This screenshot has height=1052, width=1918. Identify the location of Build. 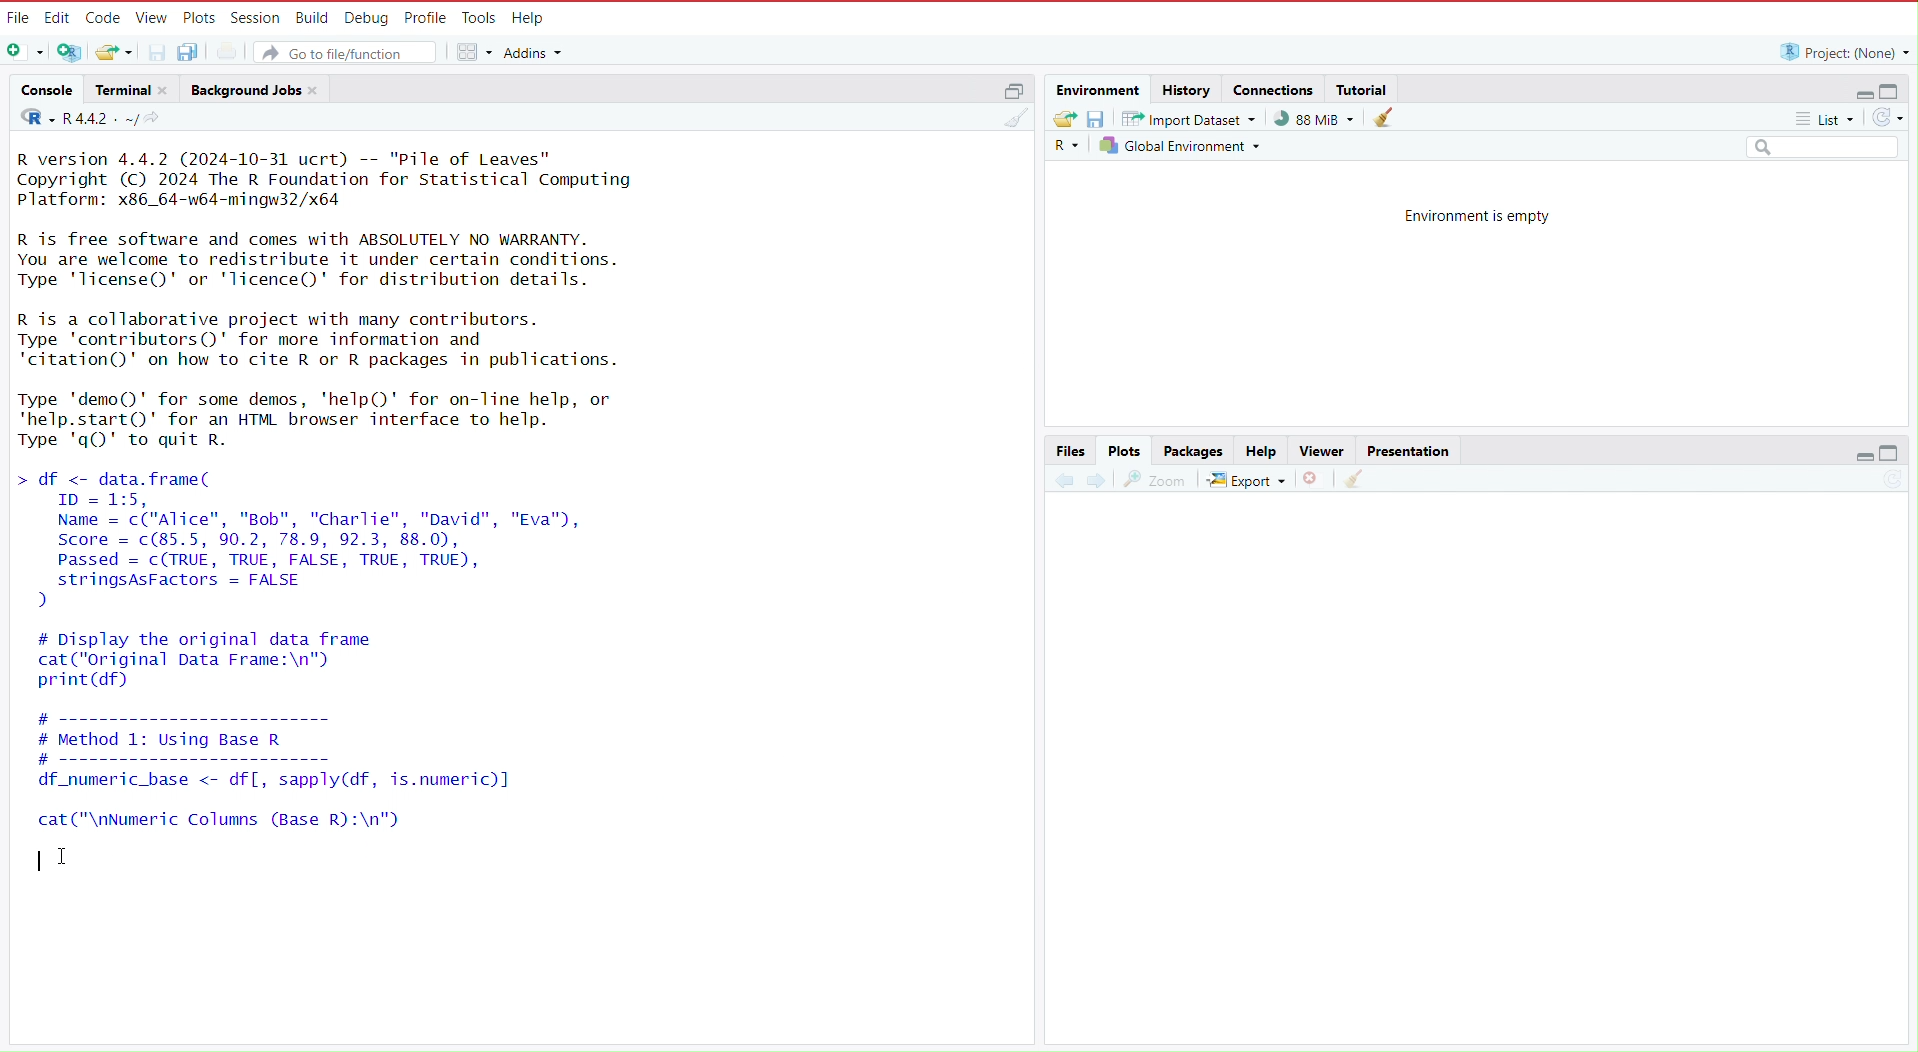
(311, 16).